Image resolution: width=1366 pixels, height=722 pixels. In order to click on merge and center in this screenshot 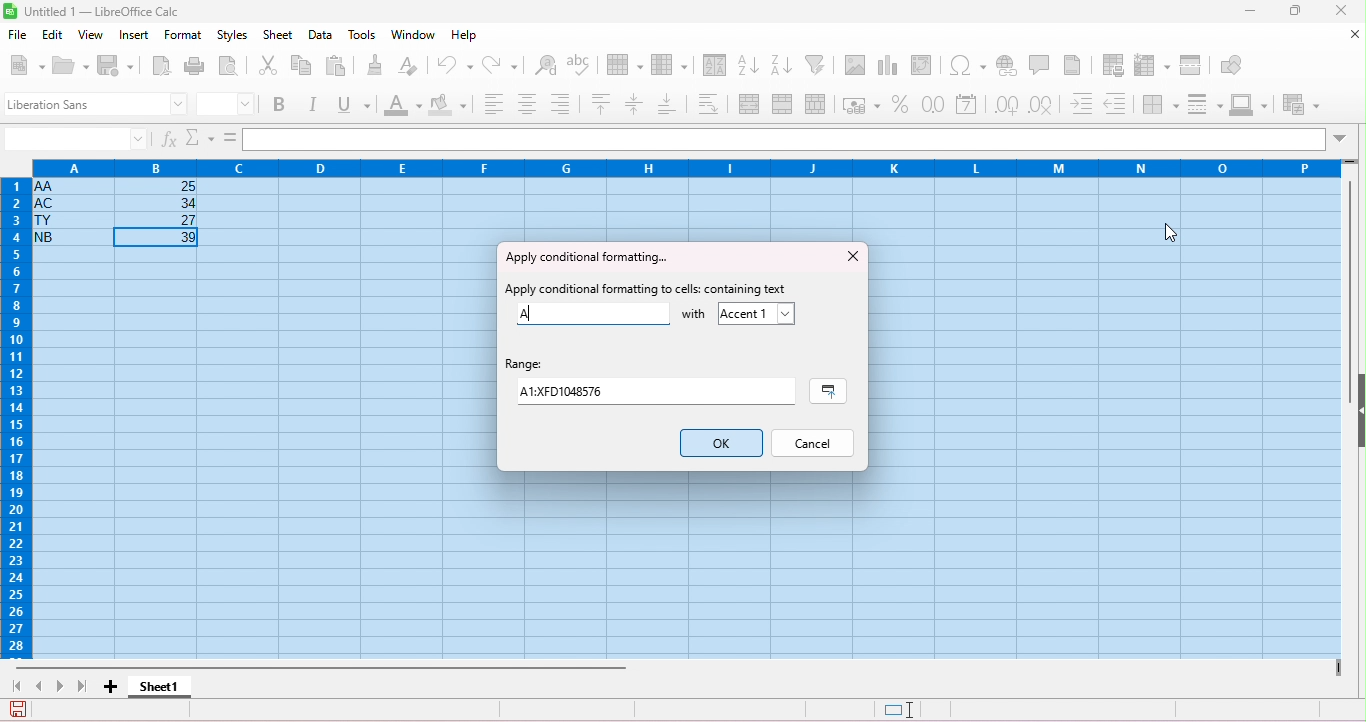, I will do `click(750, 105)`.